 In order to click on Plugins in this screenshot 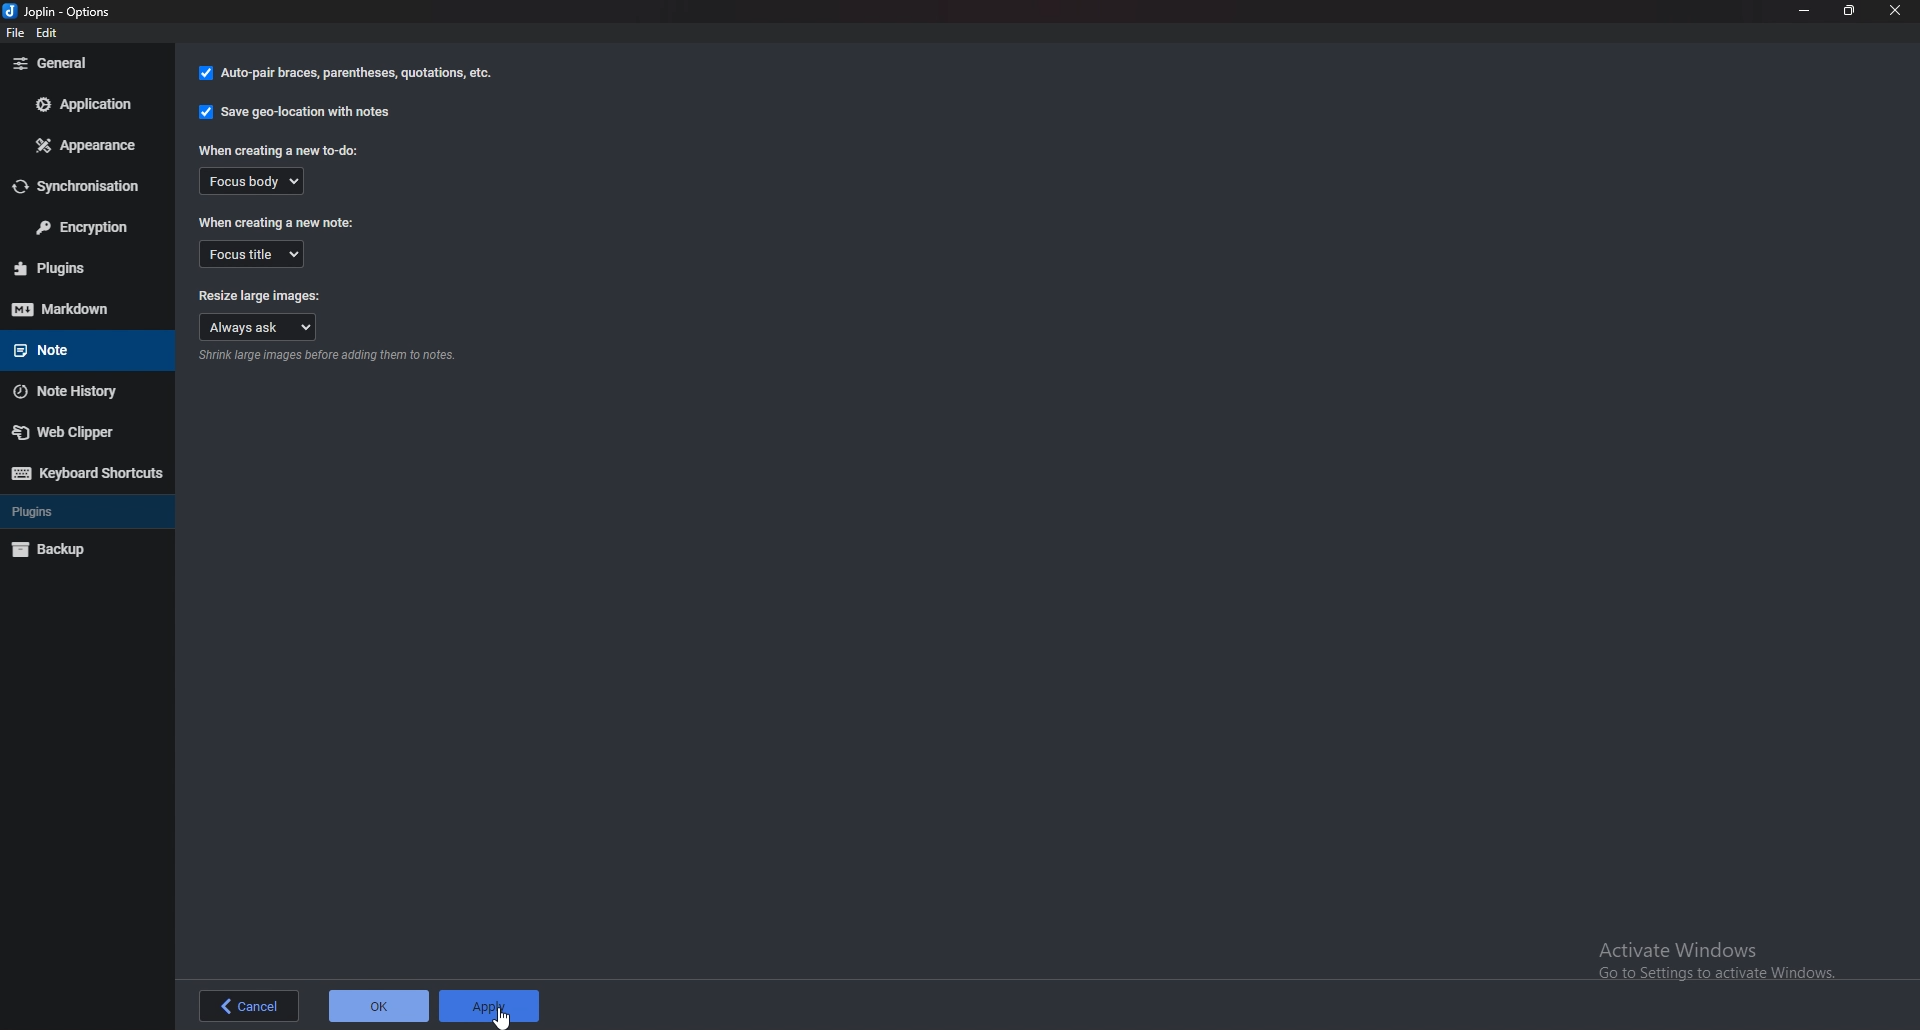, I will do `click(84, 268)`.